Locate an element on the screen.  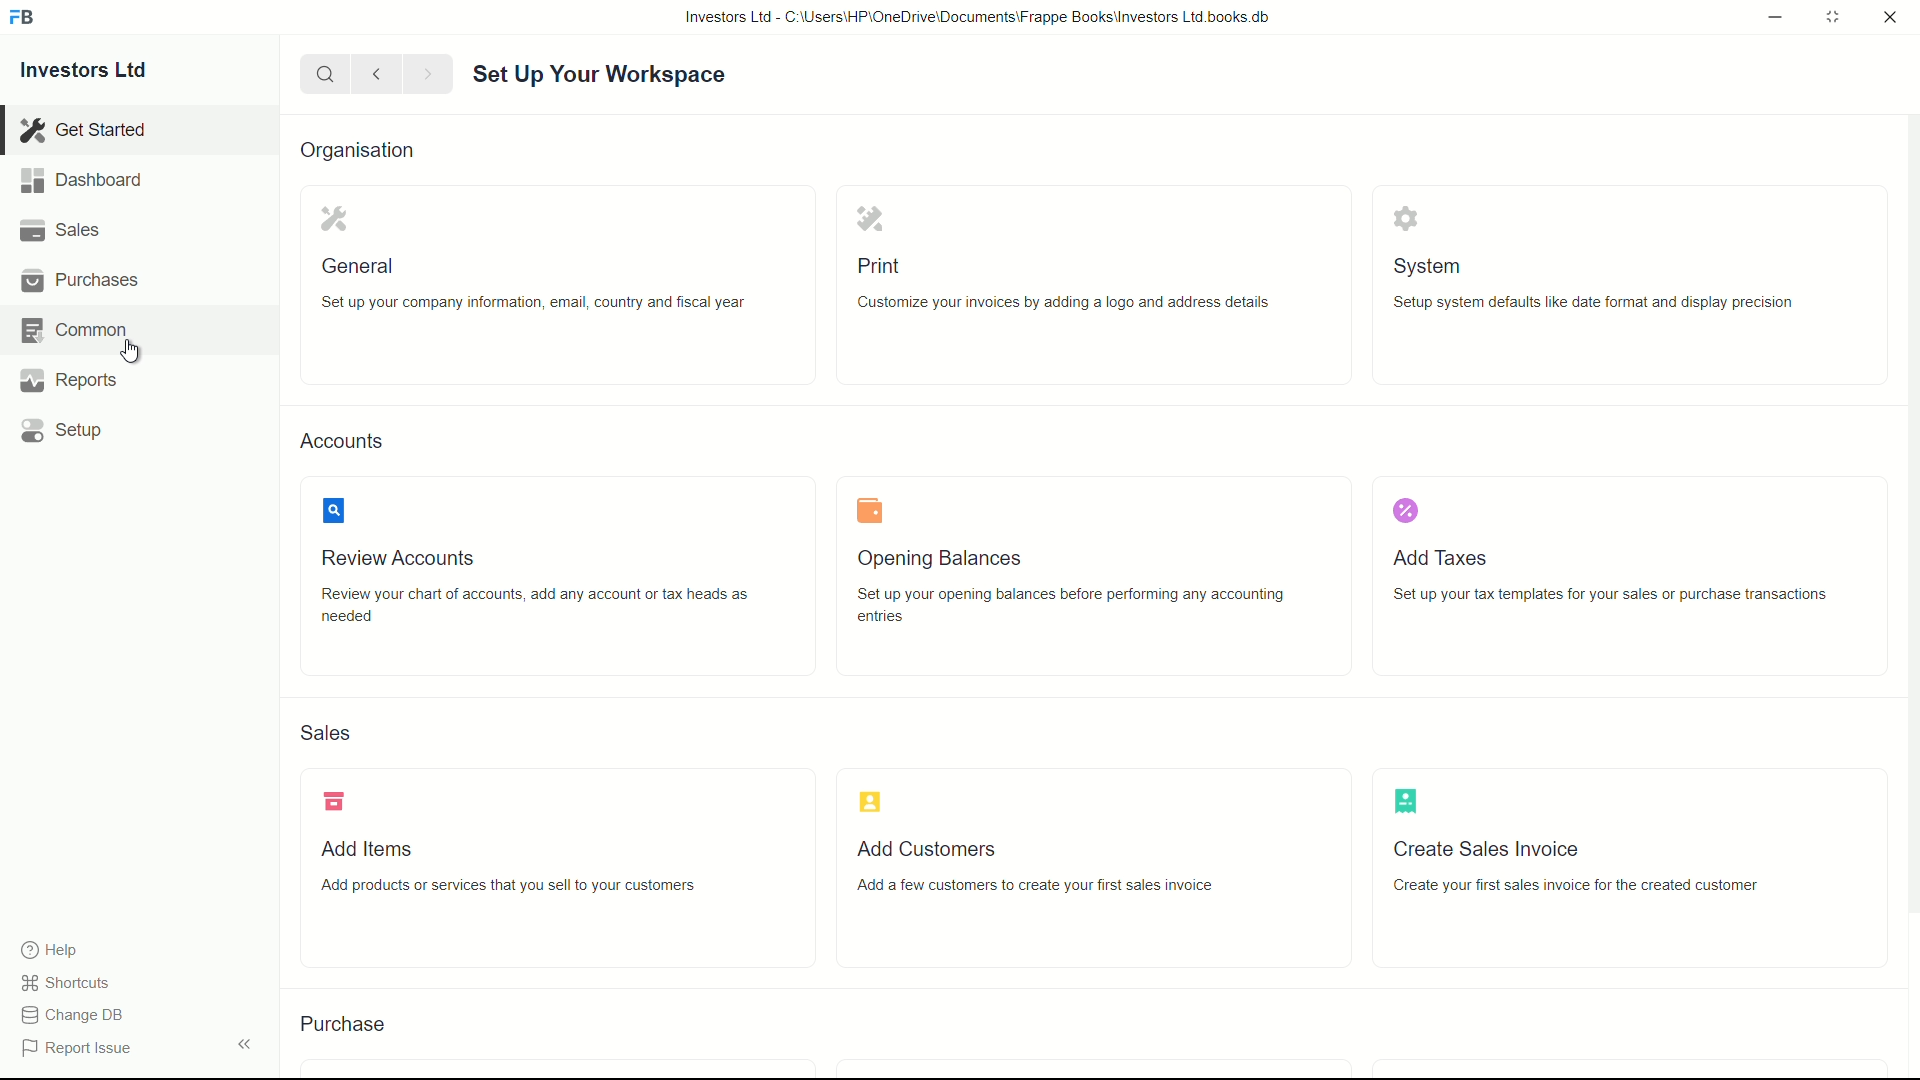
Set up your opening balances before performing any accounting
entries is located at coordinates (1079, 607).